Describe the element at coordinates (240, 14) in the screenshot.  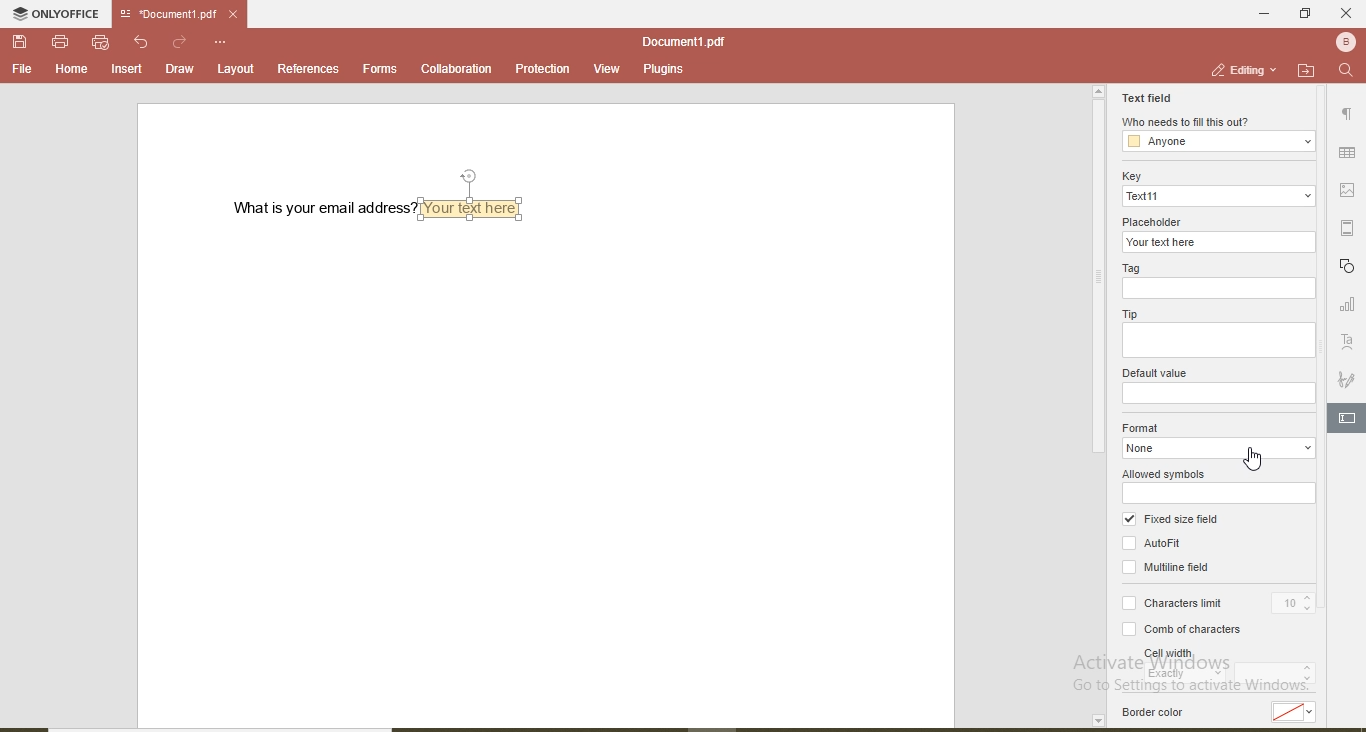
I see `close file` at that location.